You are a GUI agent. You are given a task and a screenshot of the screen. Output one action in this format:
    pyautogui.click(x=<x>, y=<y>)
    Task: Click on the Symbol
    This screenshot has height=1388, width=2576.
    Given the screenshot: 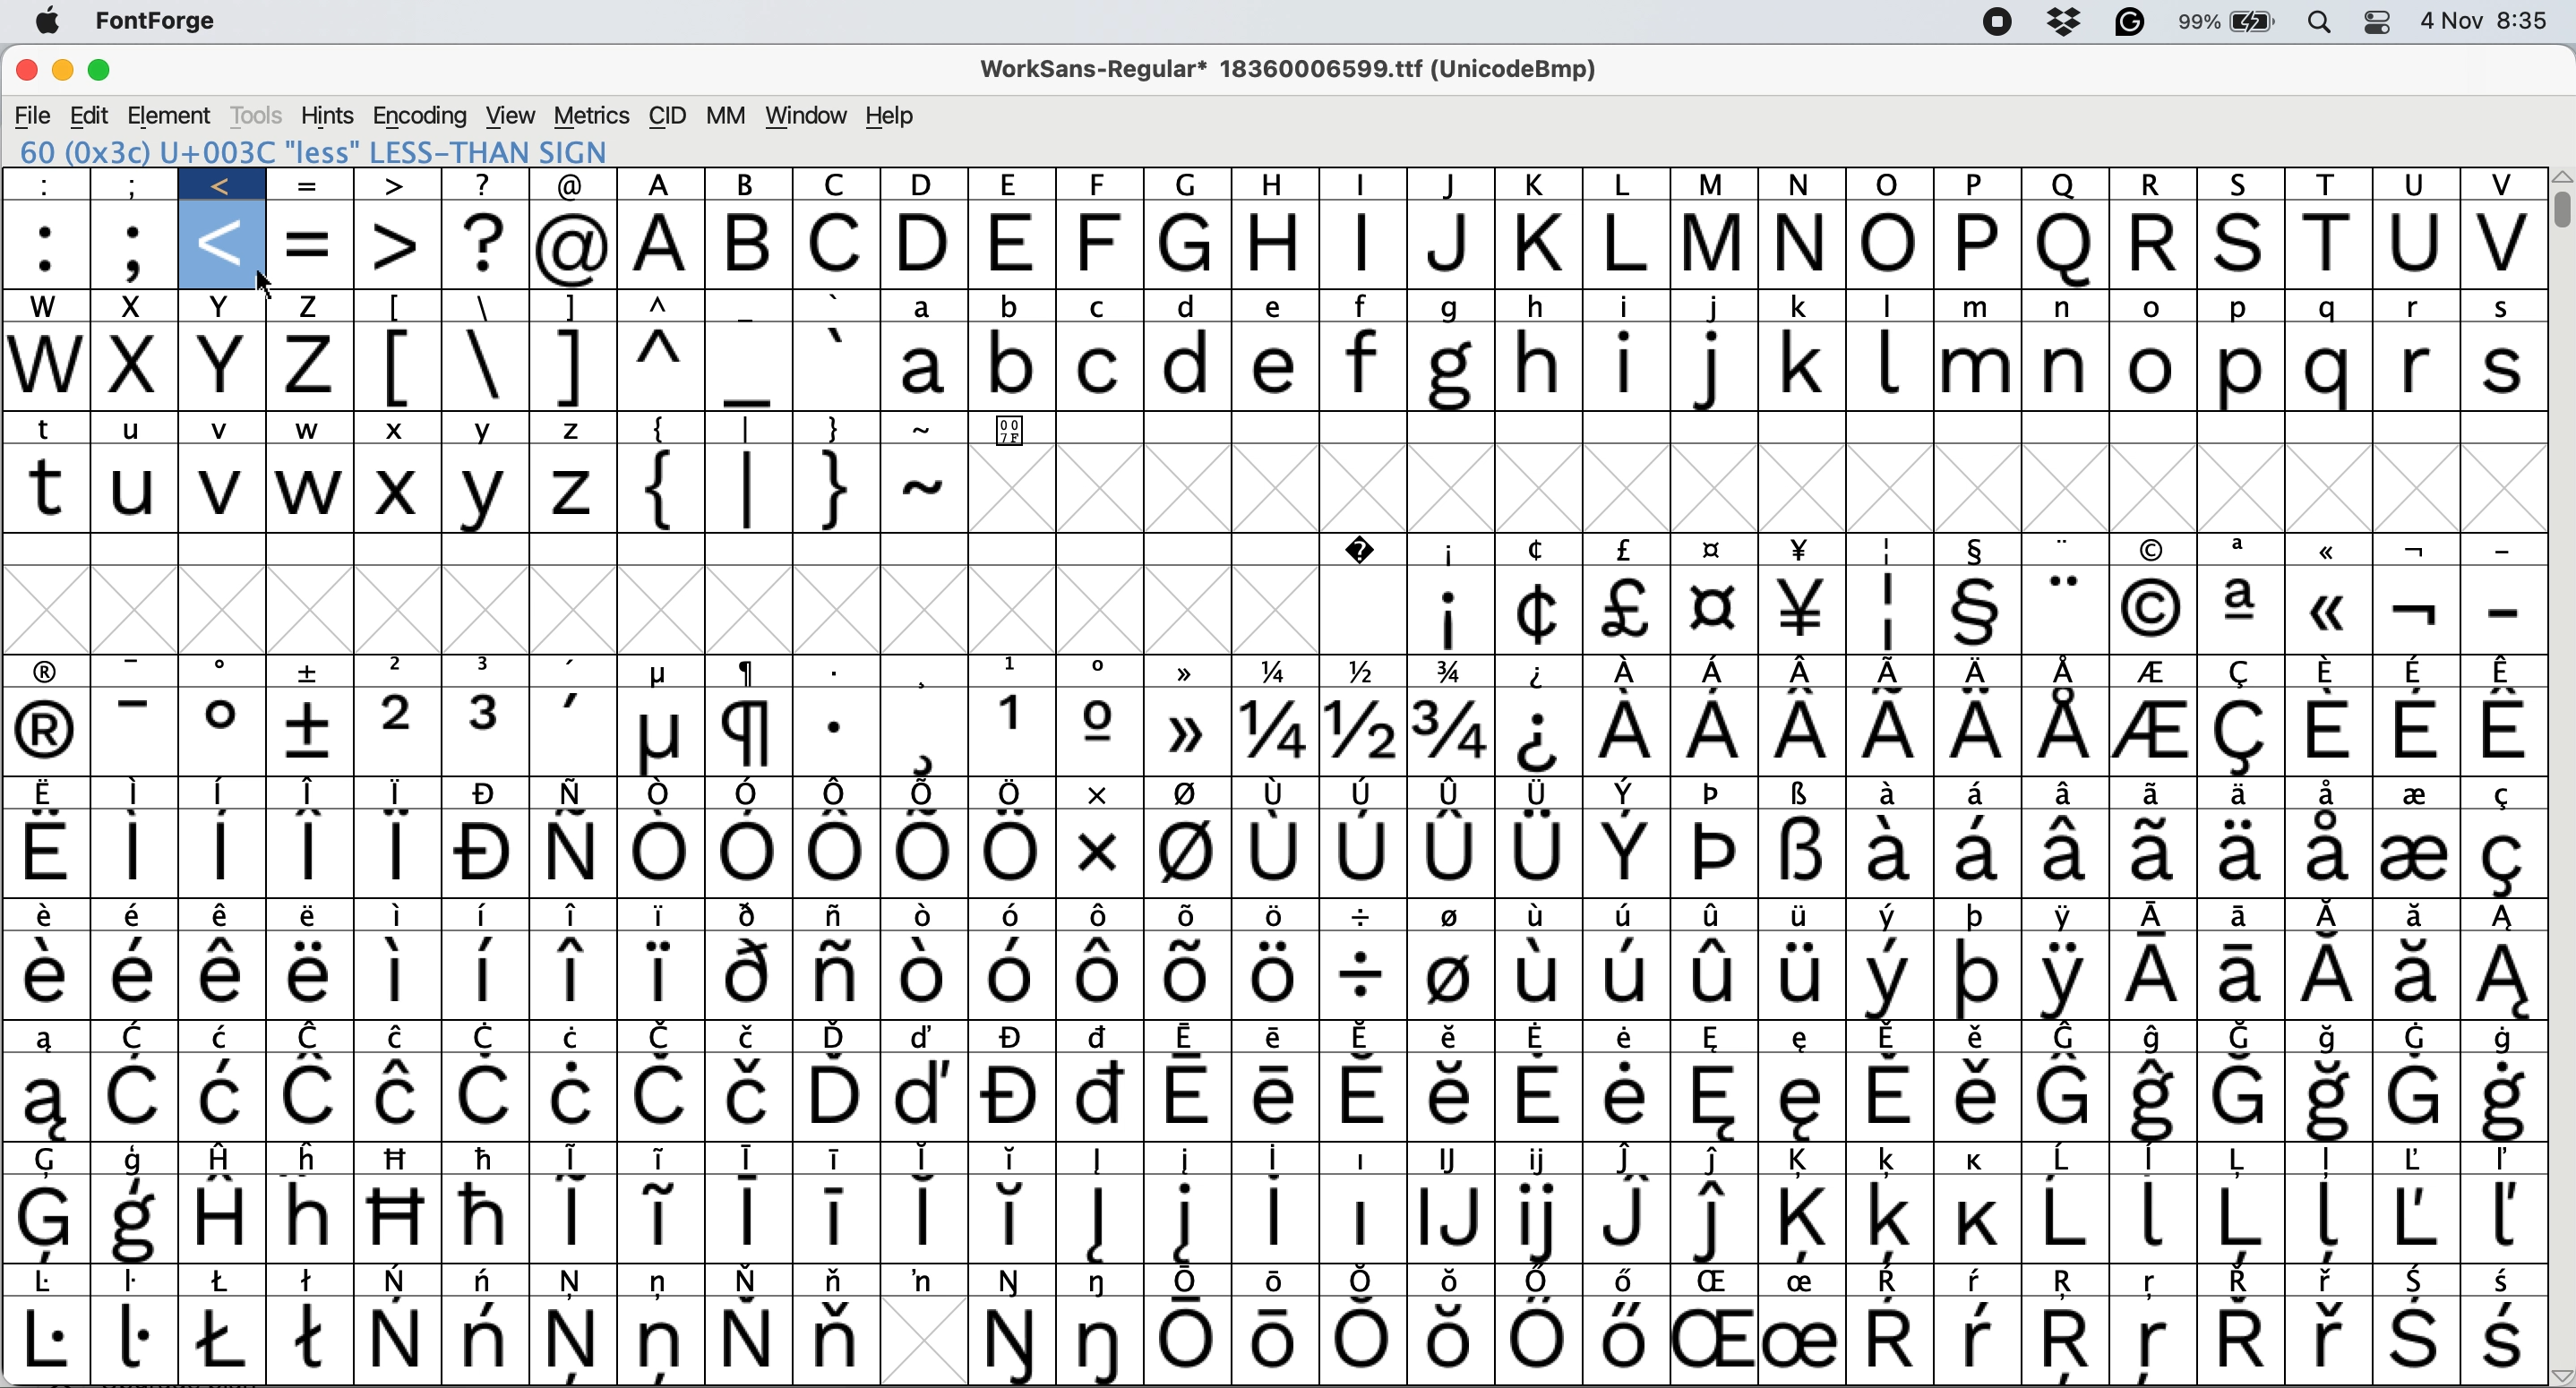 What is the action you would take?
    pyautogui.click(x=665, y=792)
    